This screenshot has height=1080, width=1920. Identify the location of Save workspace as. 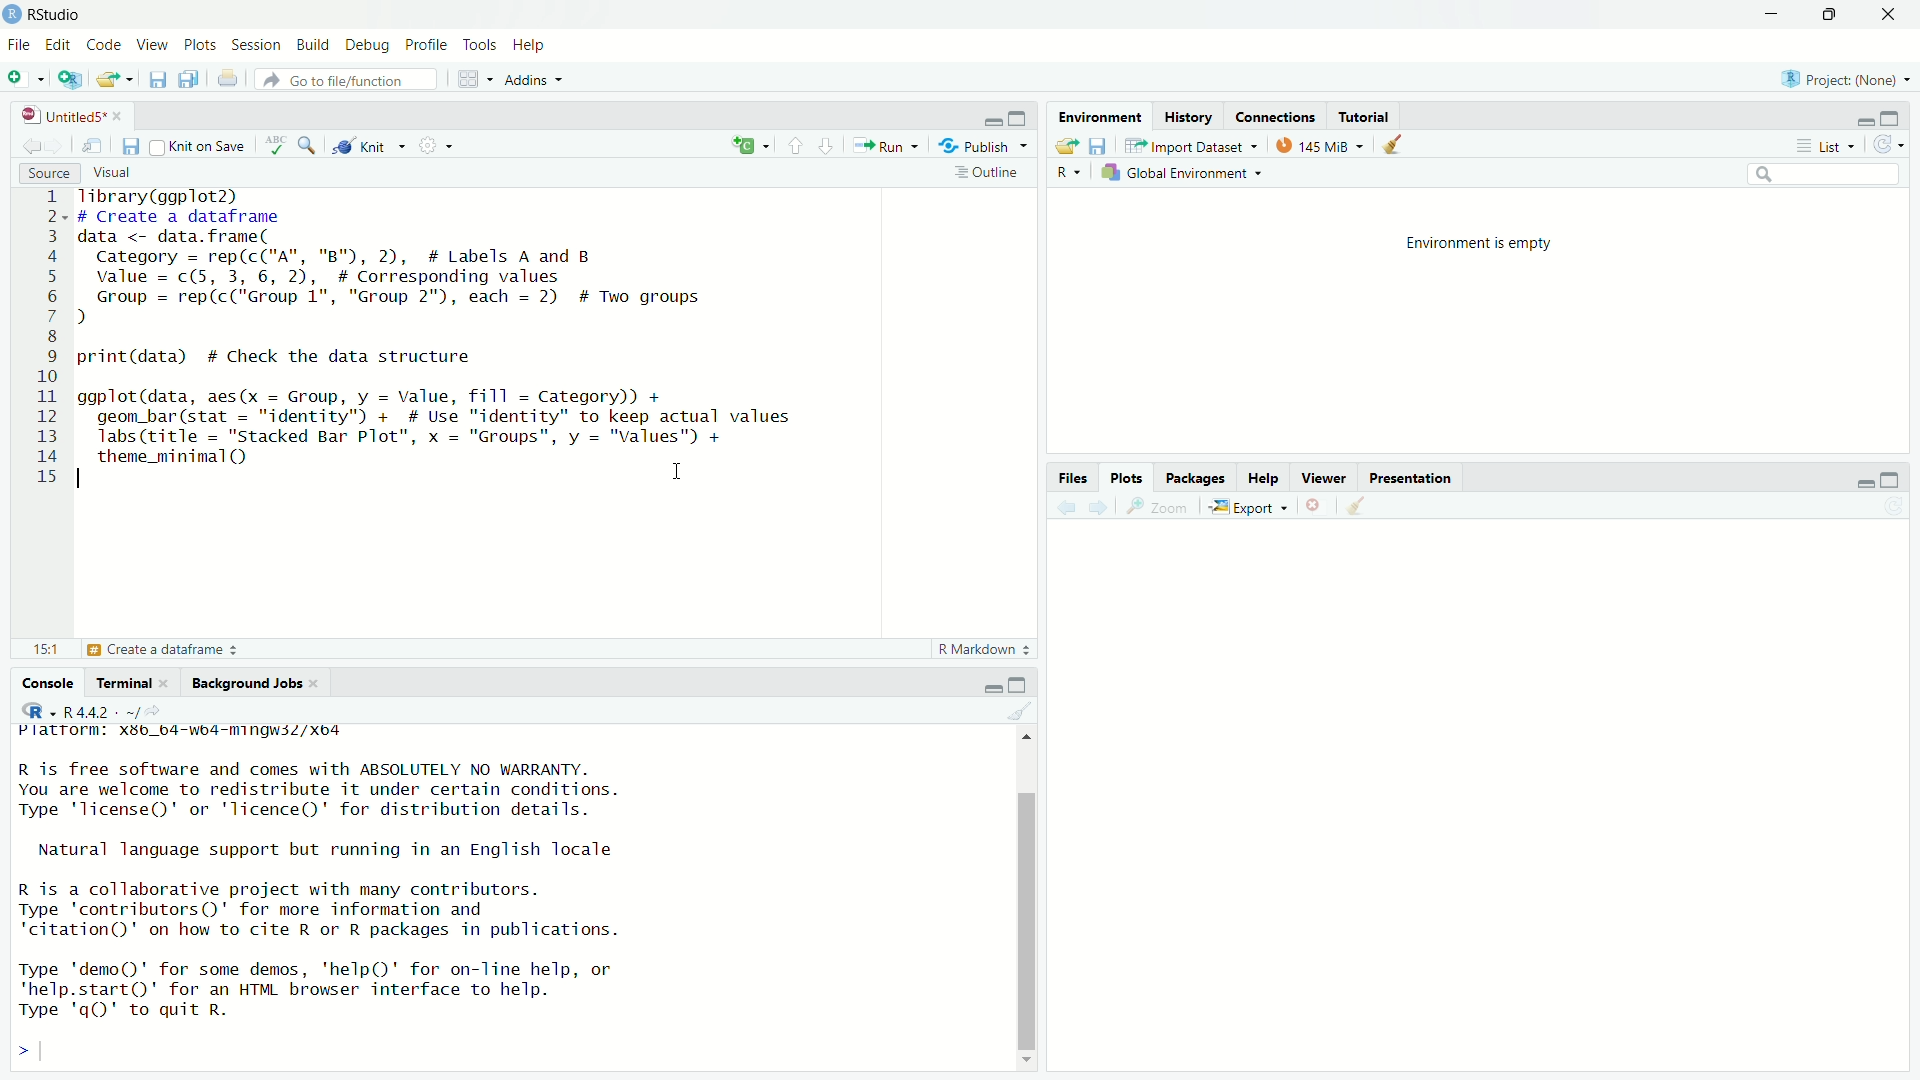
(1100, 146).